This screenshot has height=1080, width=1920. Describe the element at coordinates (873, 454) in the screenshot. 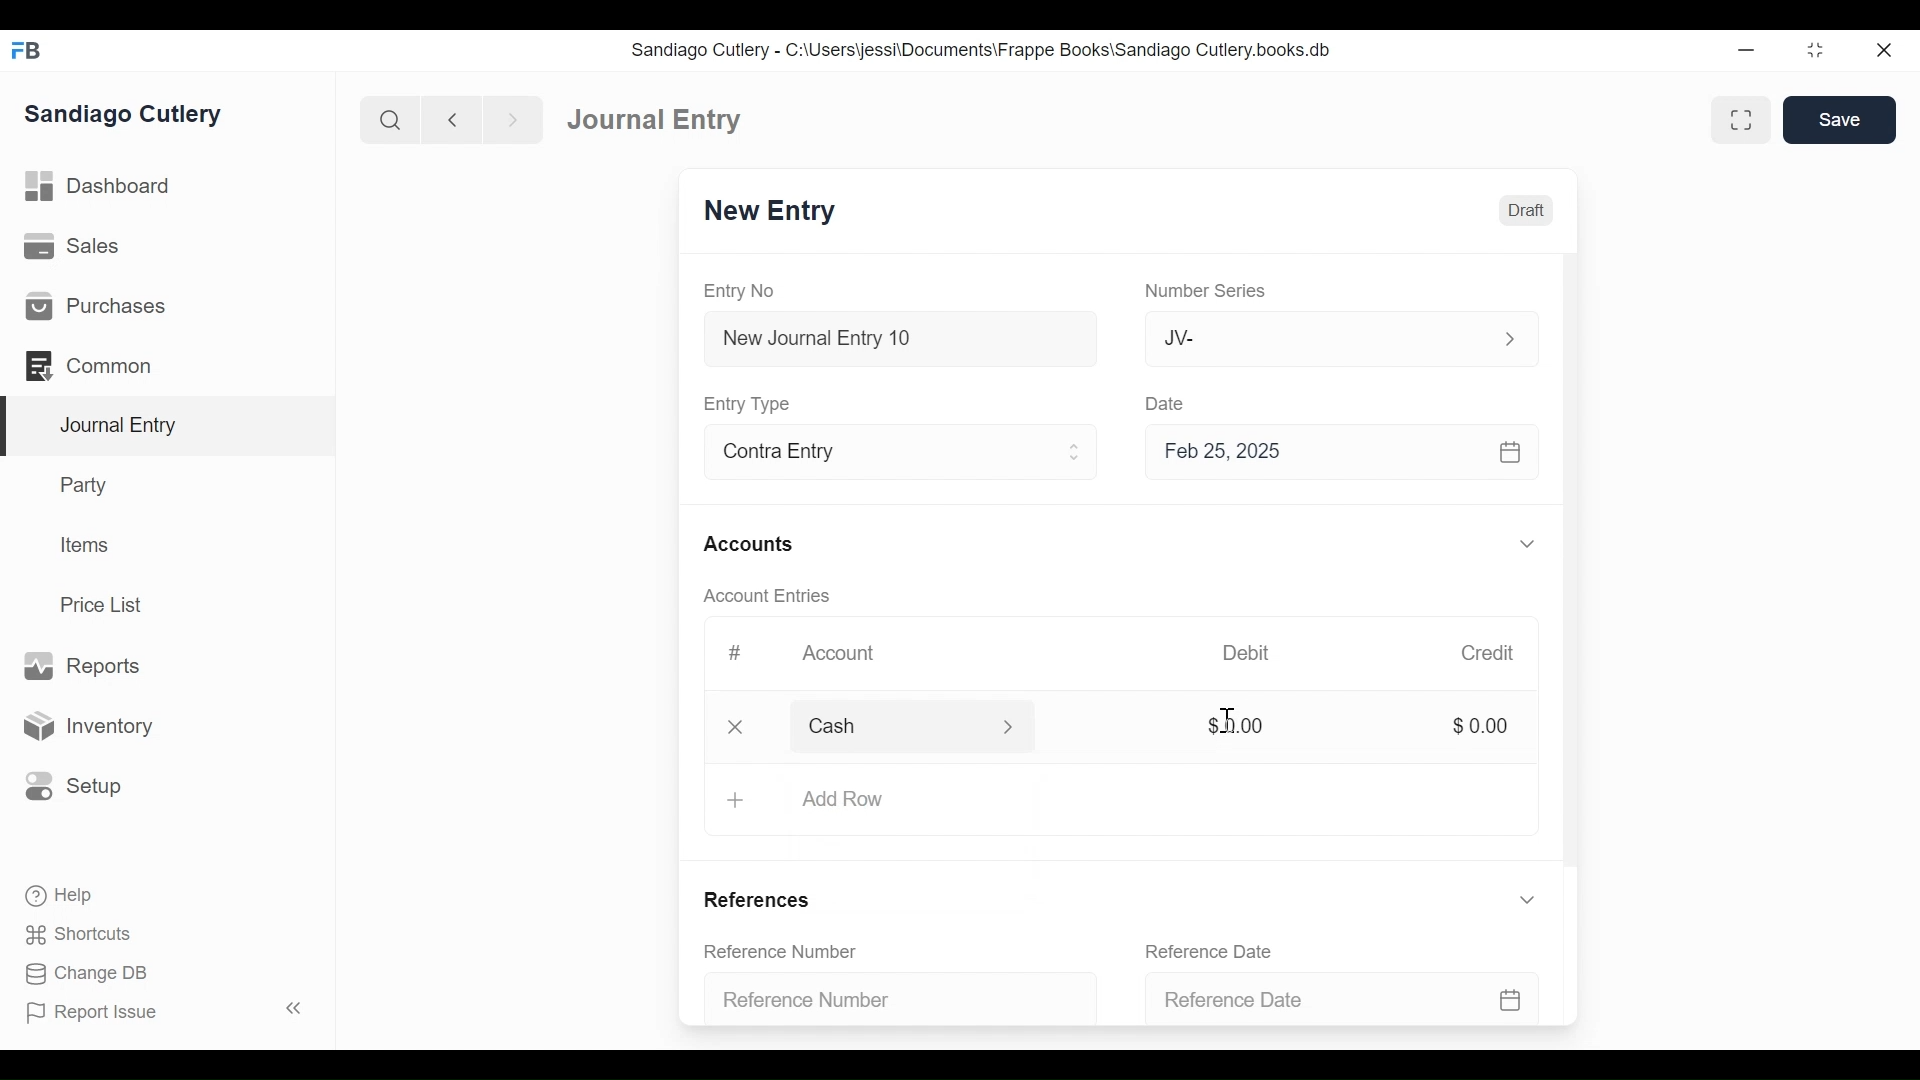

I see `Contra Entry` at that location.